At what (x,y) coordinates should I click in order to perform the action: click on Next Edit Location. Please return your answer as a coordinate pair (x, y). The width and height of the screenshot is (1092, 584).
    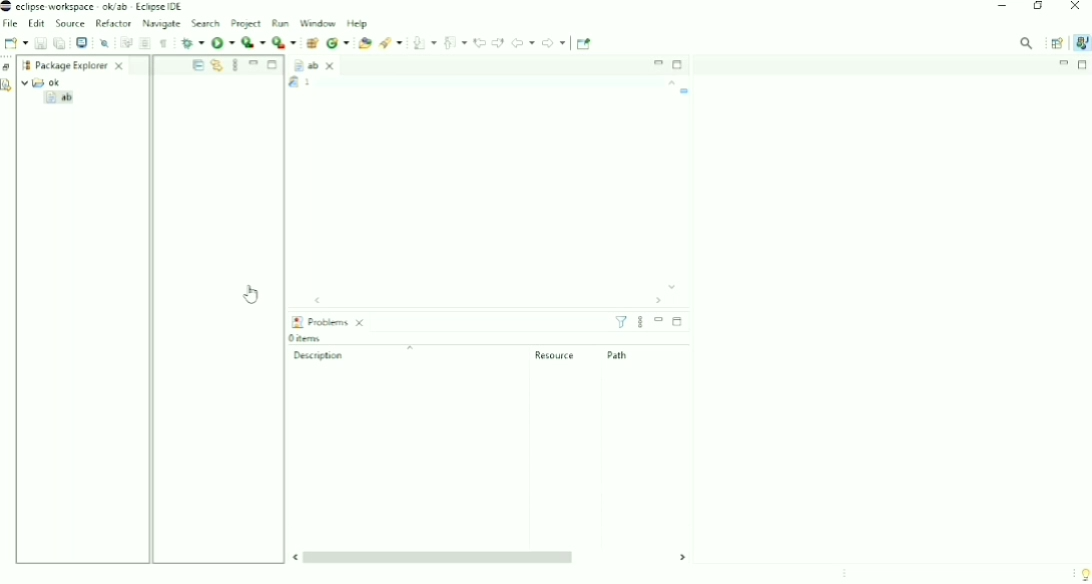
    Looking at the image, I should click on (498, 42).